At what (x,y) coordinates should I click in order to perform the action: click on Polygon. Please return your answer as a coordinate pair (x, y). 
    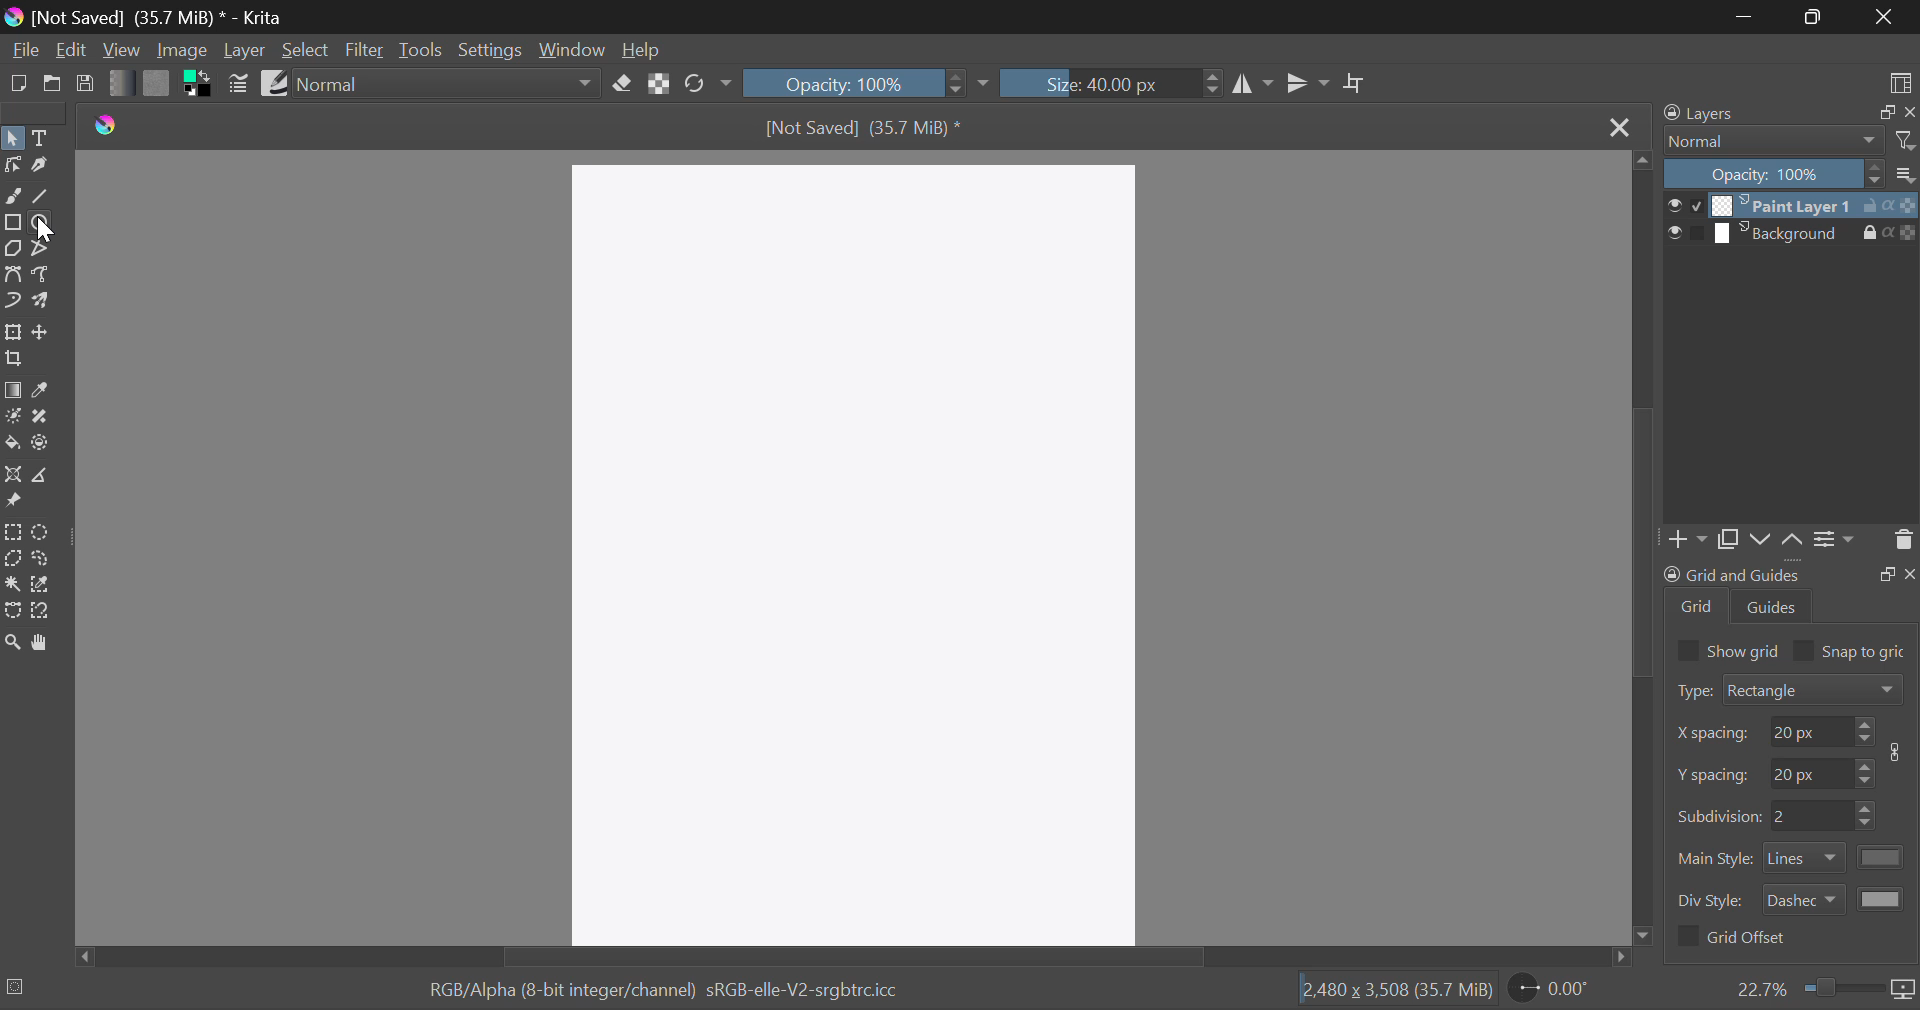
    Looking at the image, I should click on (12, 247).